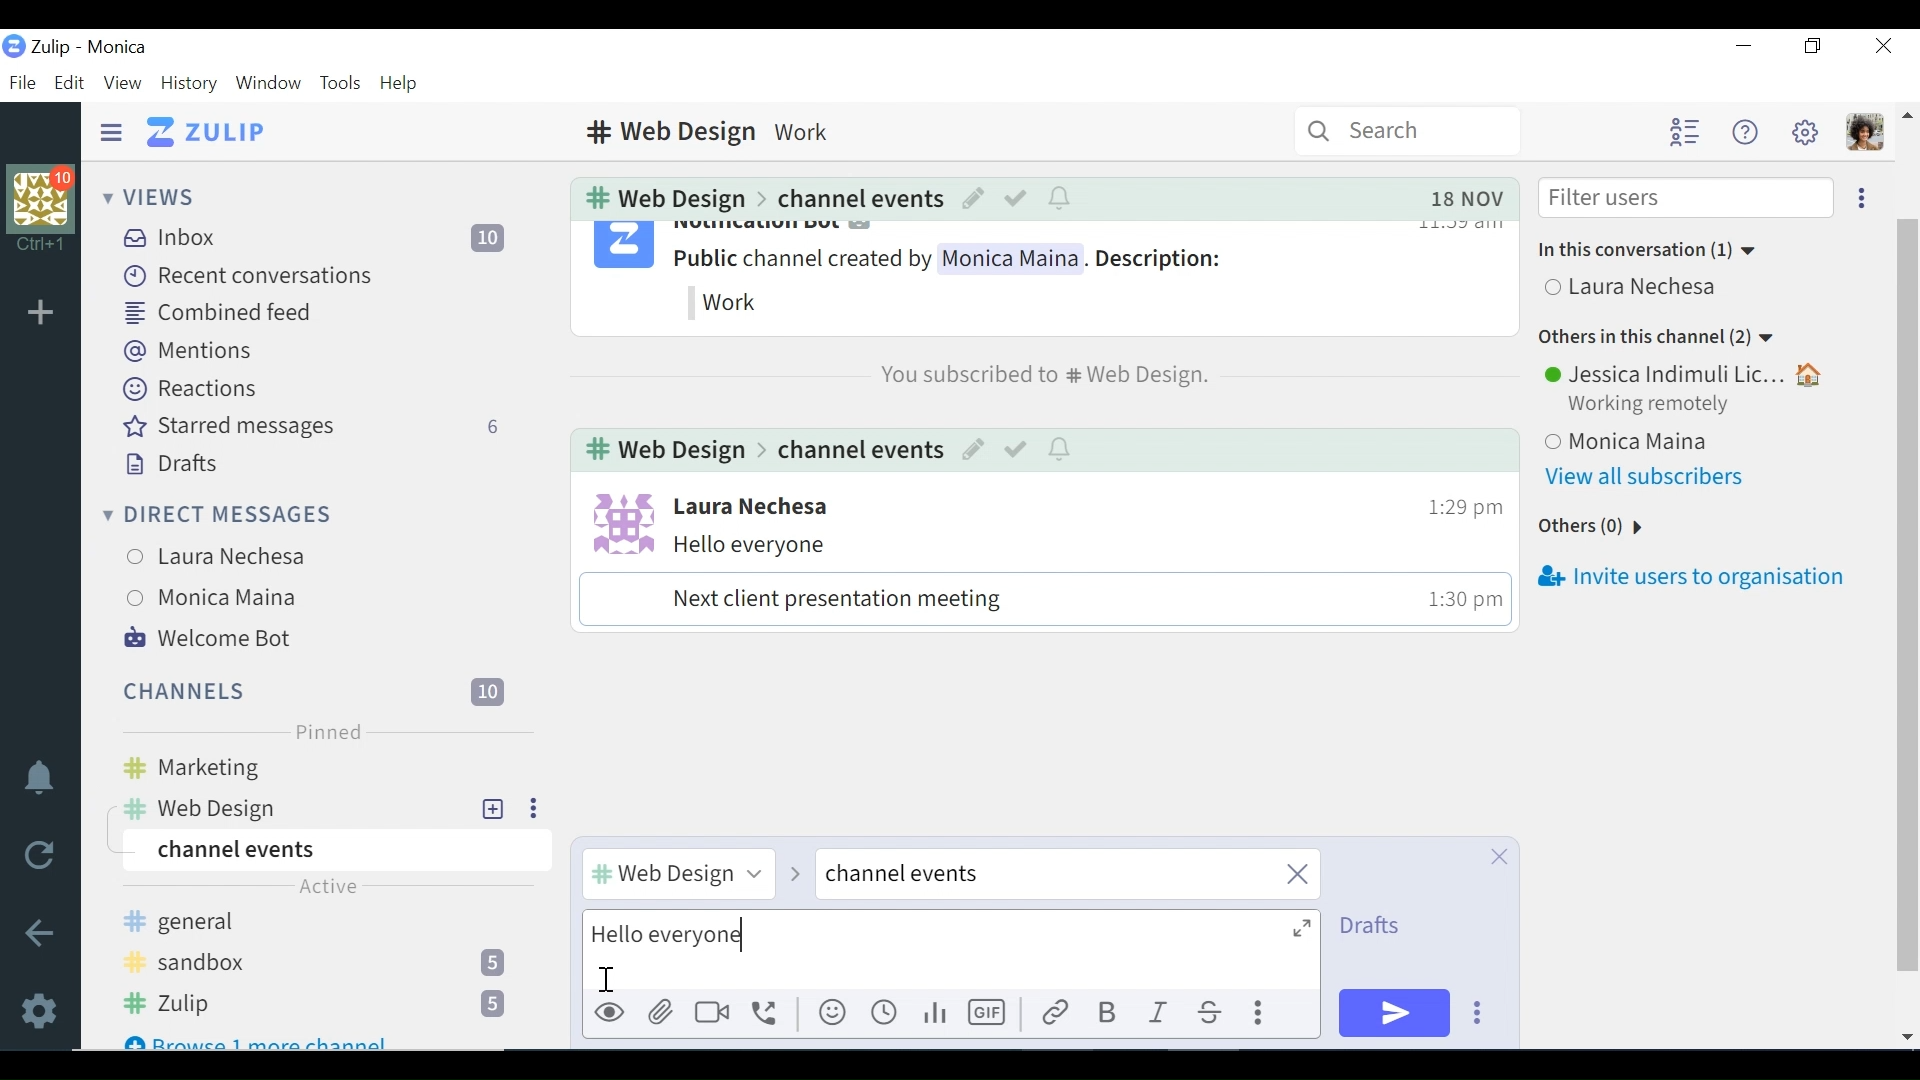 The height and width of the screenshot is (1080, 1920). Describe the element at coordinates (91, 46) in the screenshot. I see `Zulip - Monica` at that location.